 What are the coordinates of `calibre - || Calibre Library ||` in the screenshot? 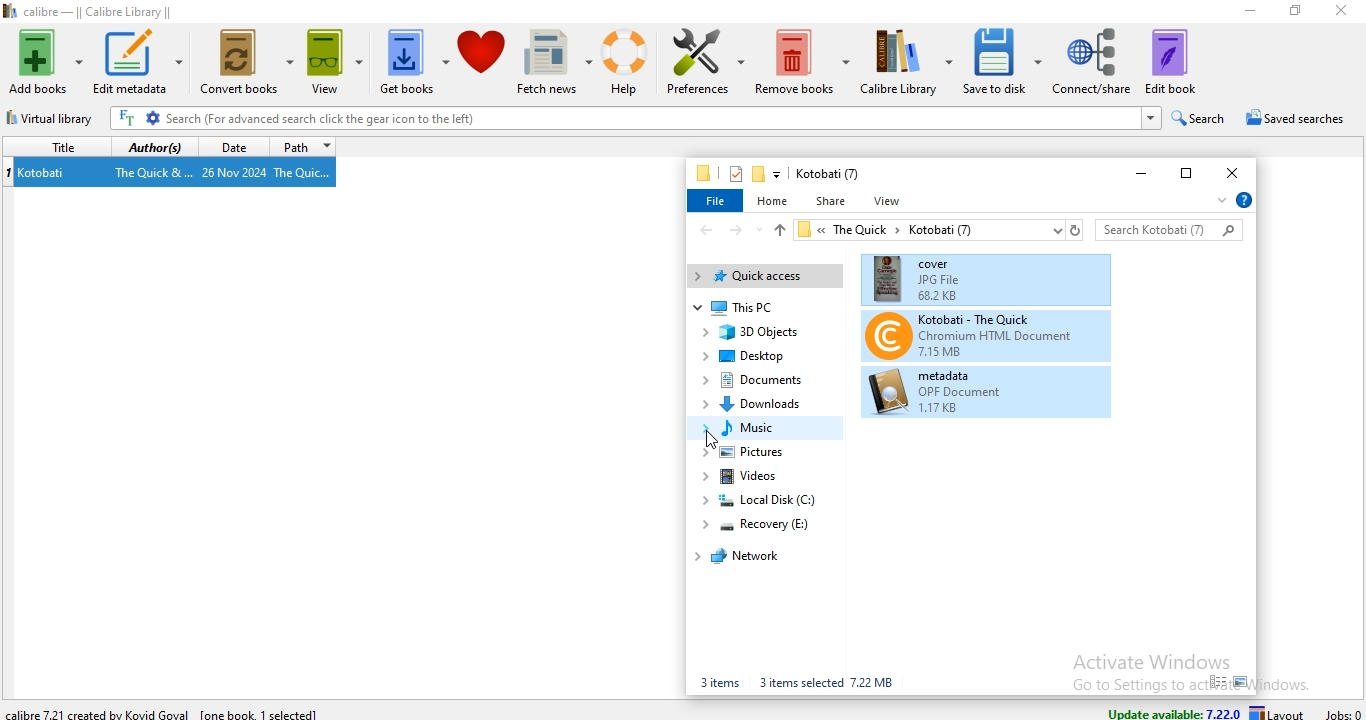 It's located at (97, 10).